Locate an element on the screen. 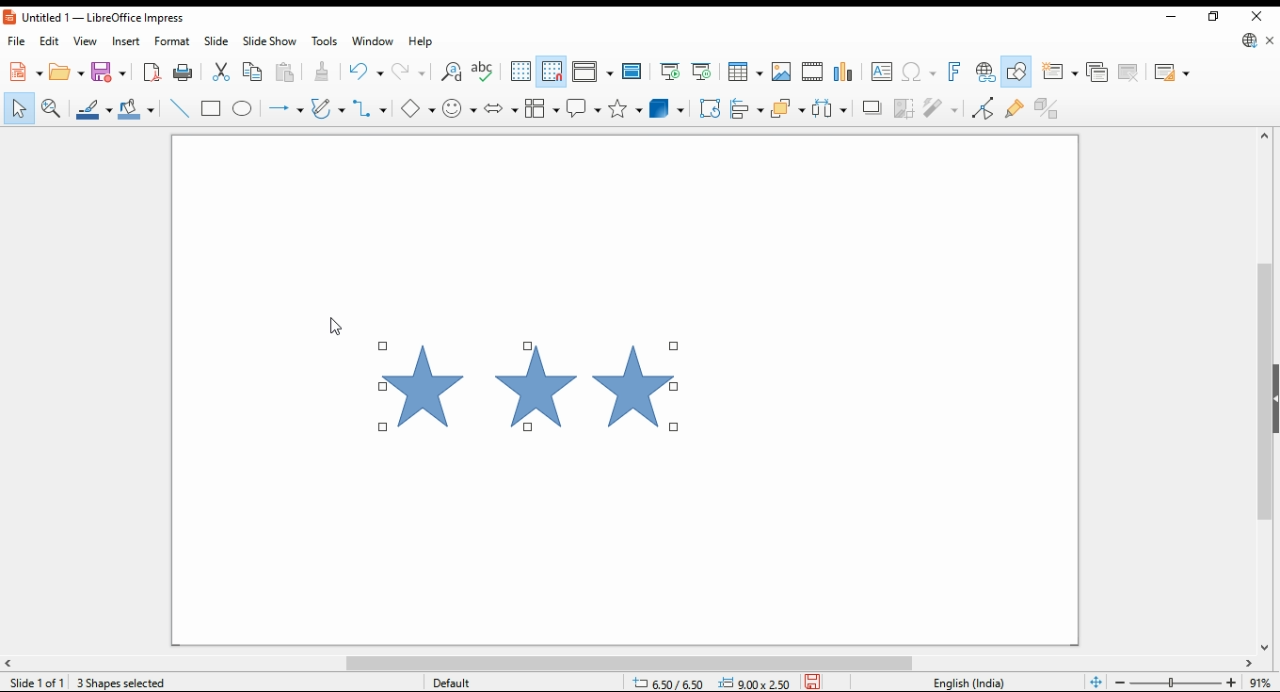 This screenshot has width=1280, height=692. redo is located at coordinates (410, 70).